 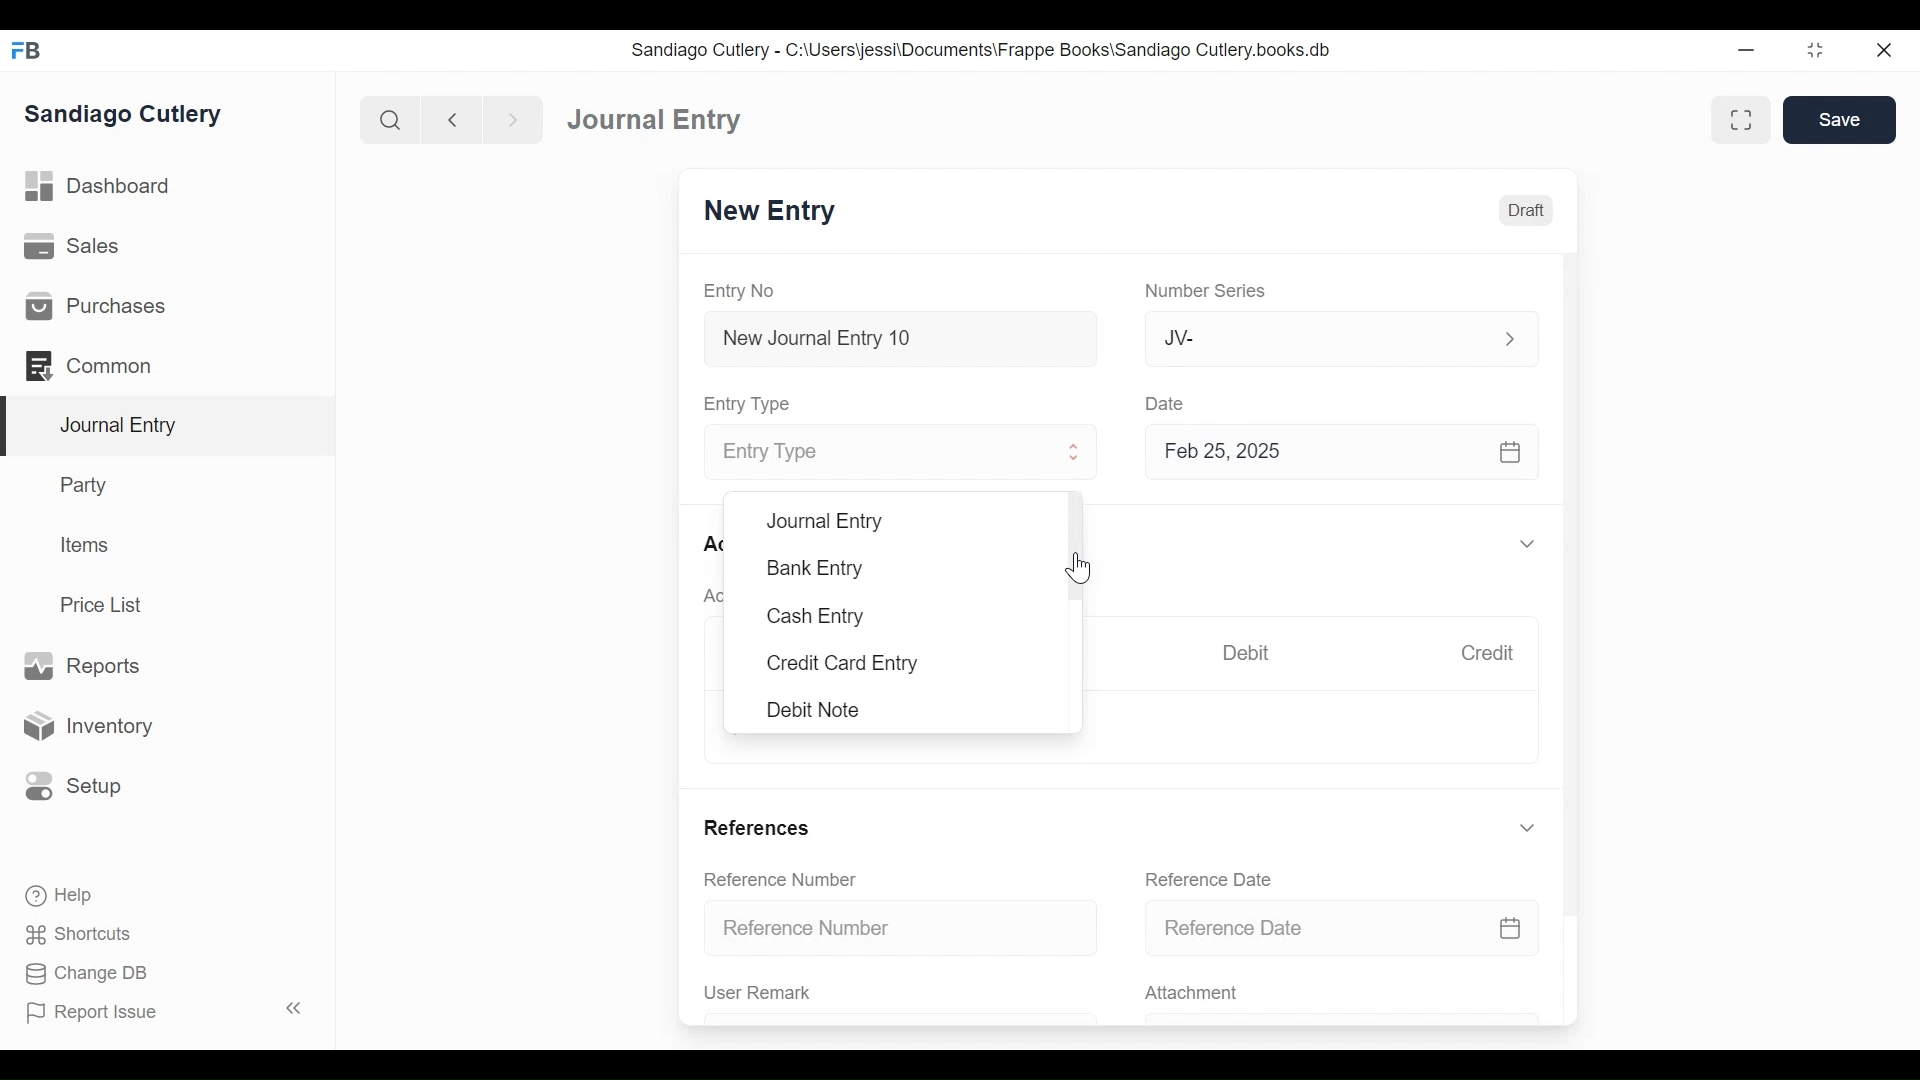 I want to click on Journal Entry, so click(x=826, y=522).